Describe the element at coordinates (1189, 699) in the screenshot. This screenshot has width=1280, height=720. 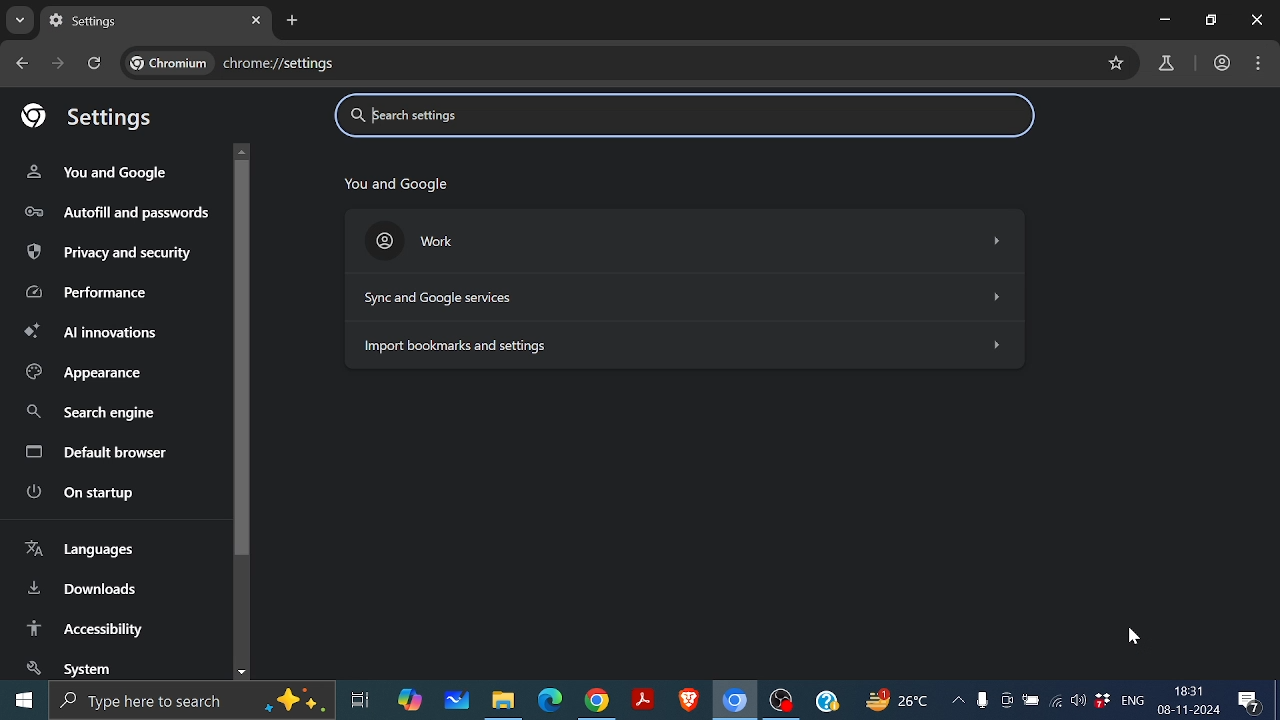
I see `time and date` at that location.